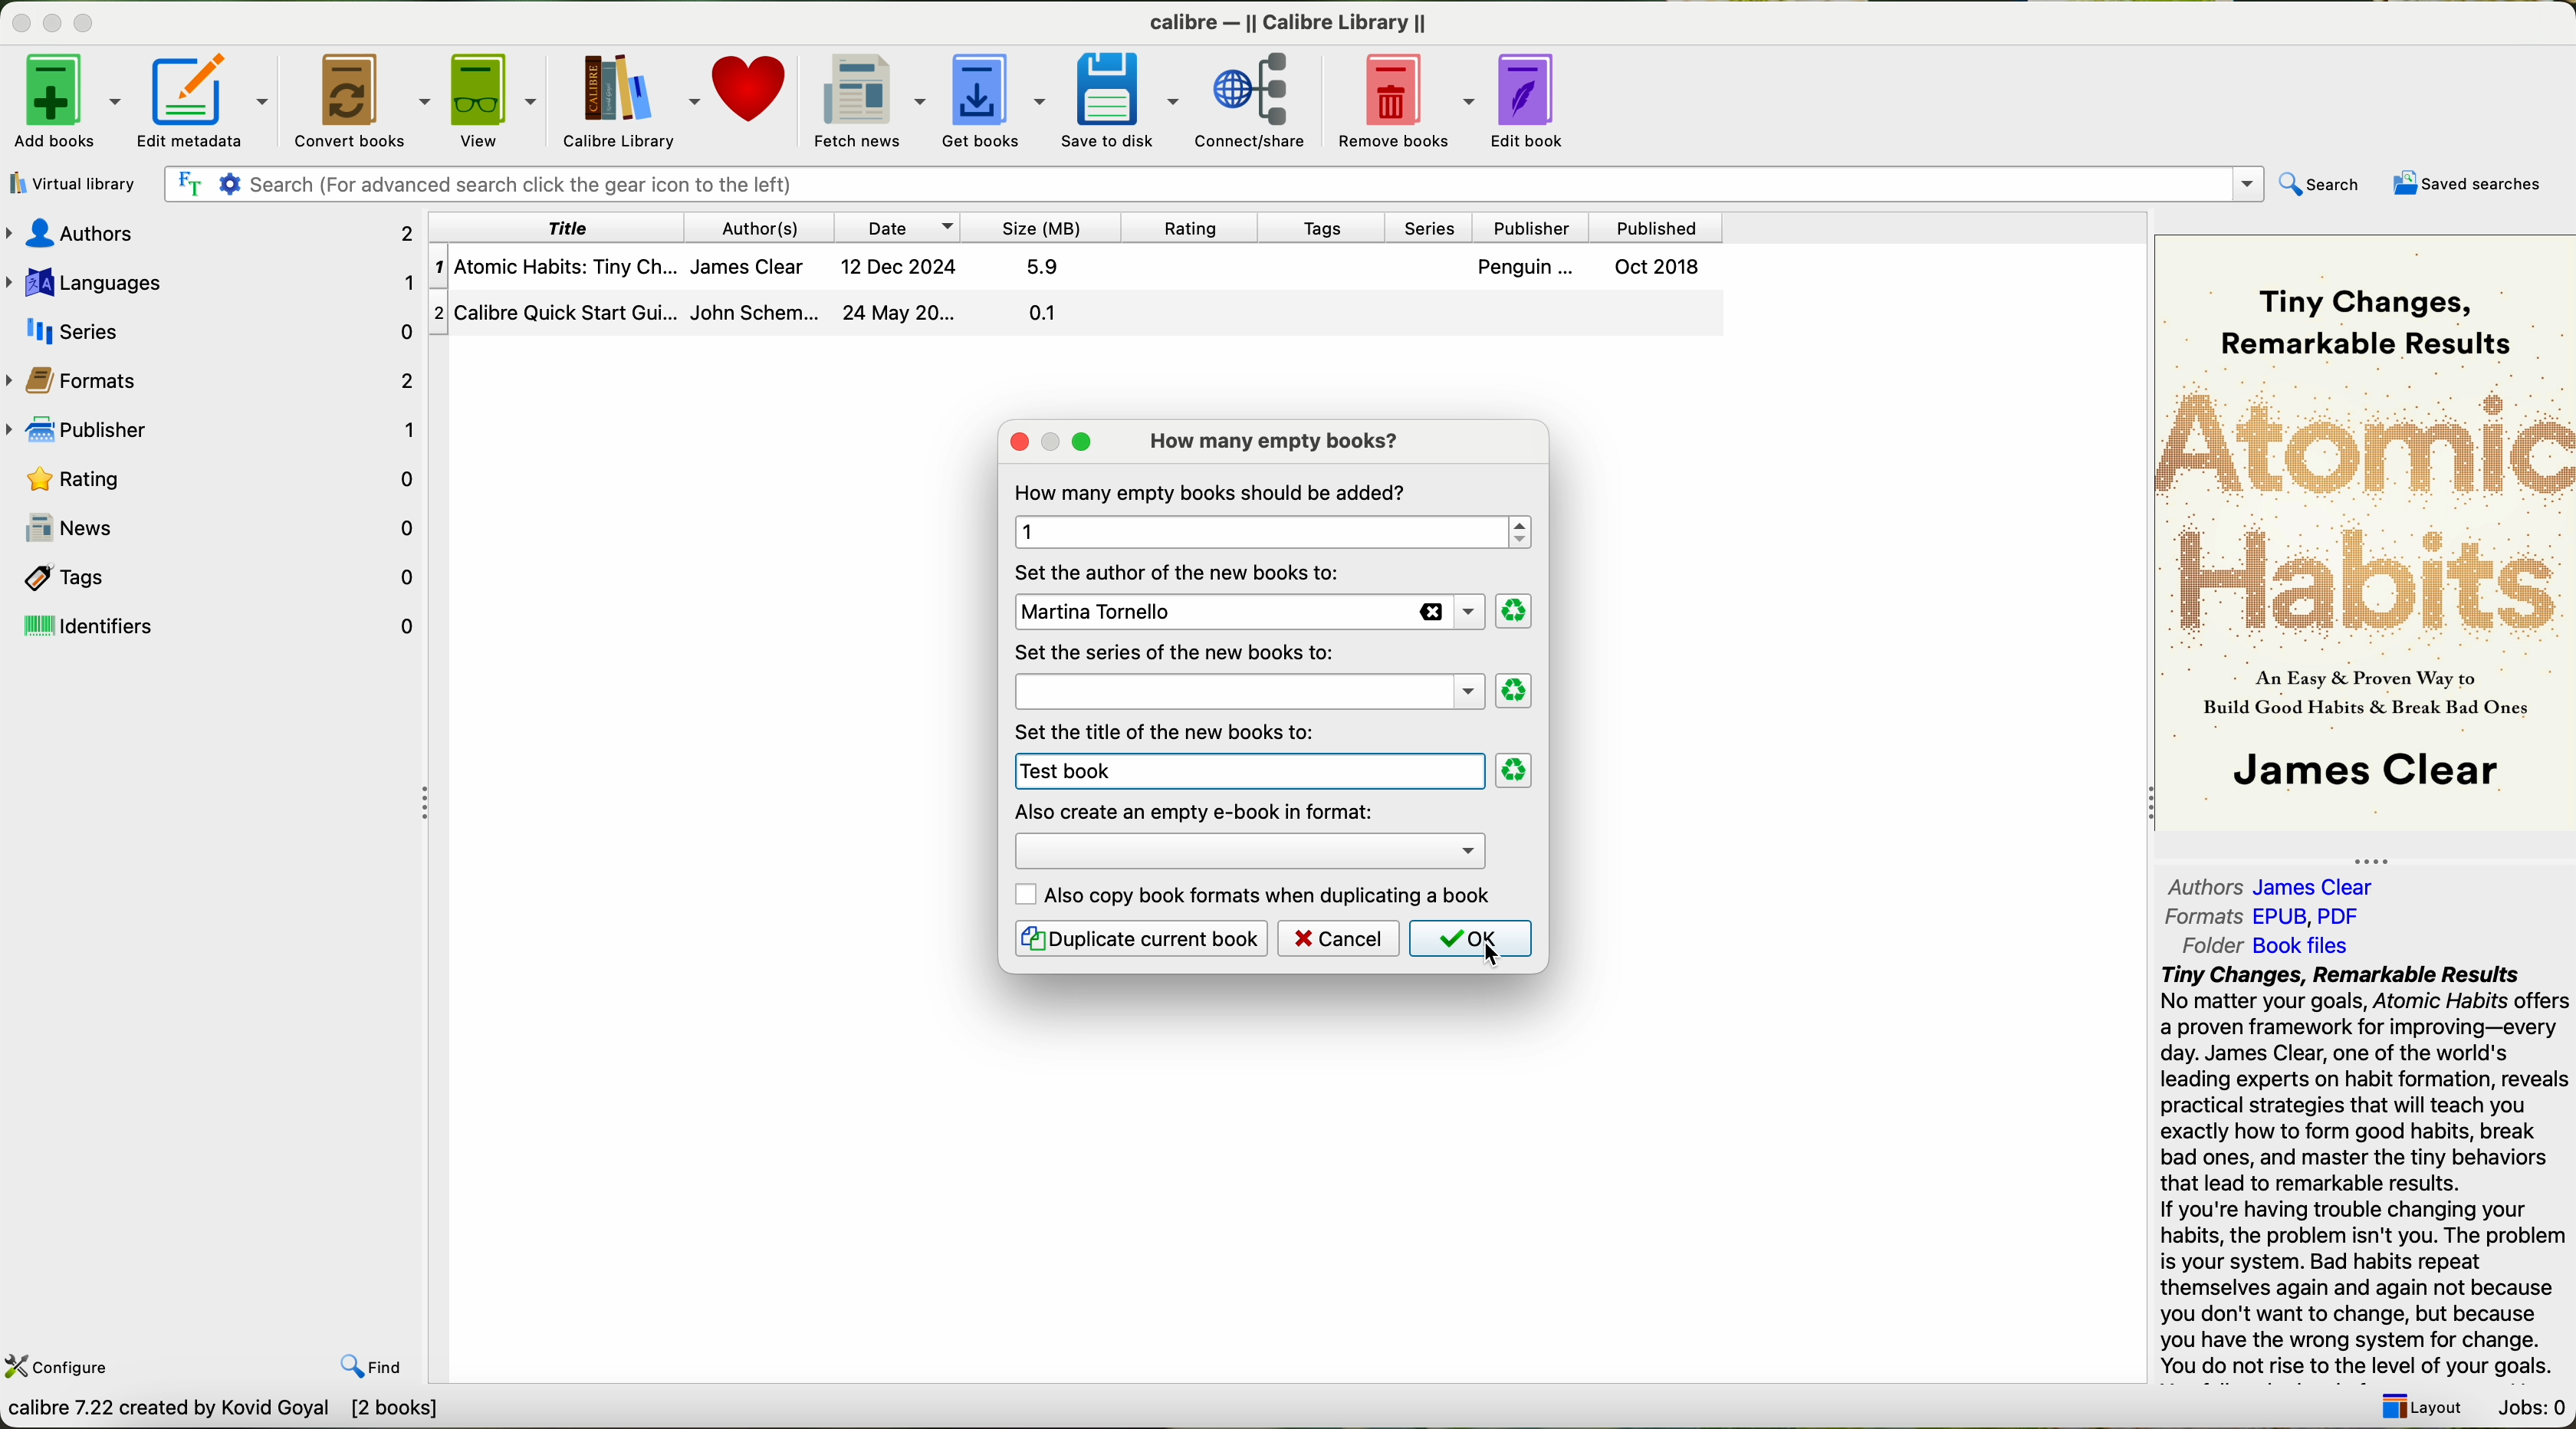  What do you see at coordinates (1182, 571) in the screenshot?
I see `set the author of the new books to` at bounding box center [1182, 571].